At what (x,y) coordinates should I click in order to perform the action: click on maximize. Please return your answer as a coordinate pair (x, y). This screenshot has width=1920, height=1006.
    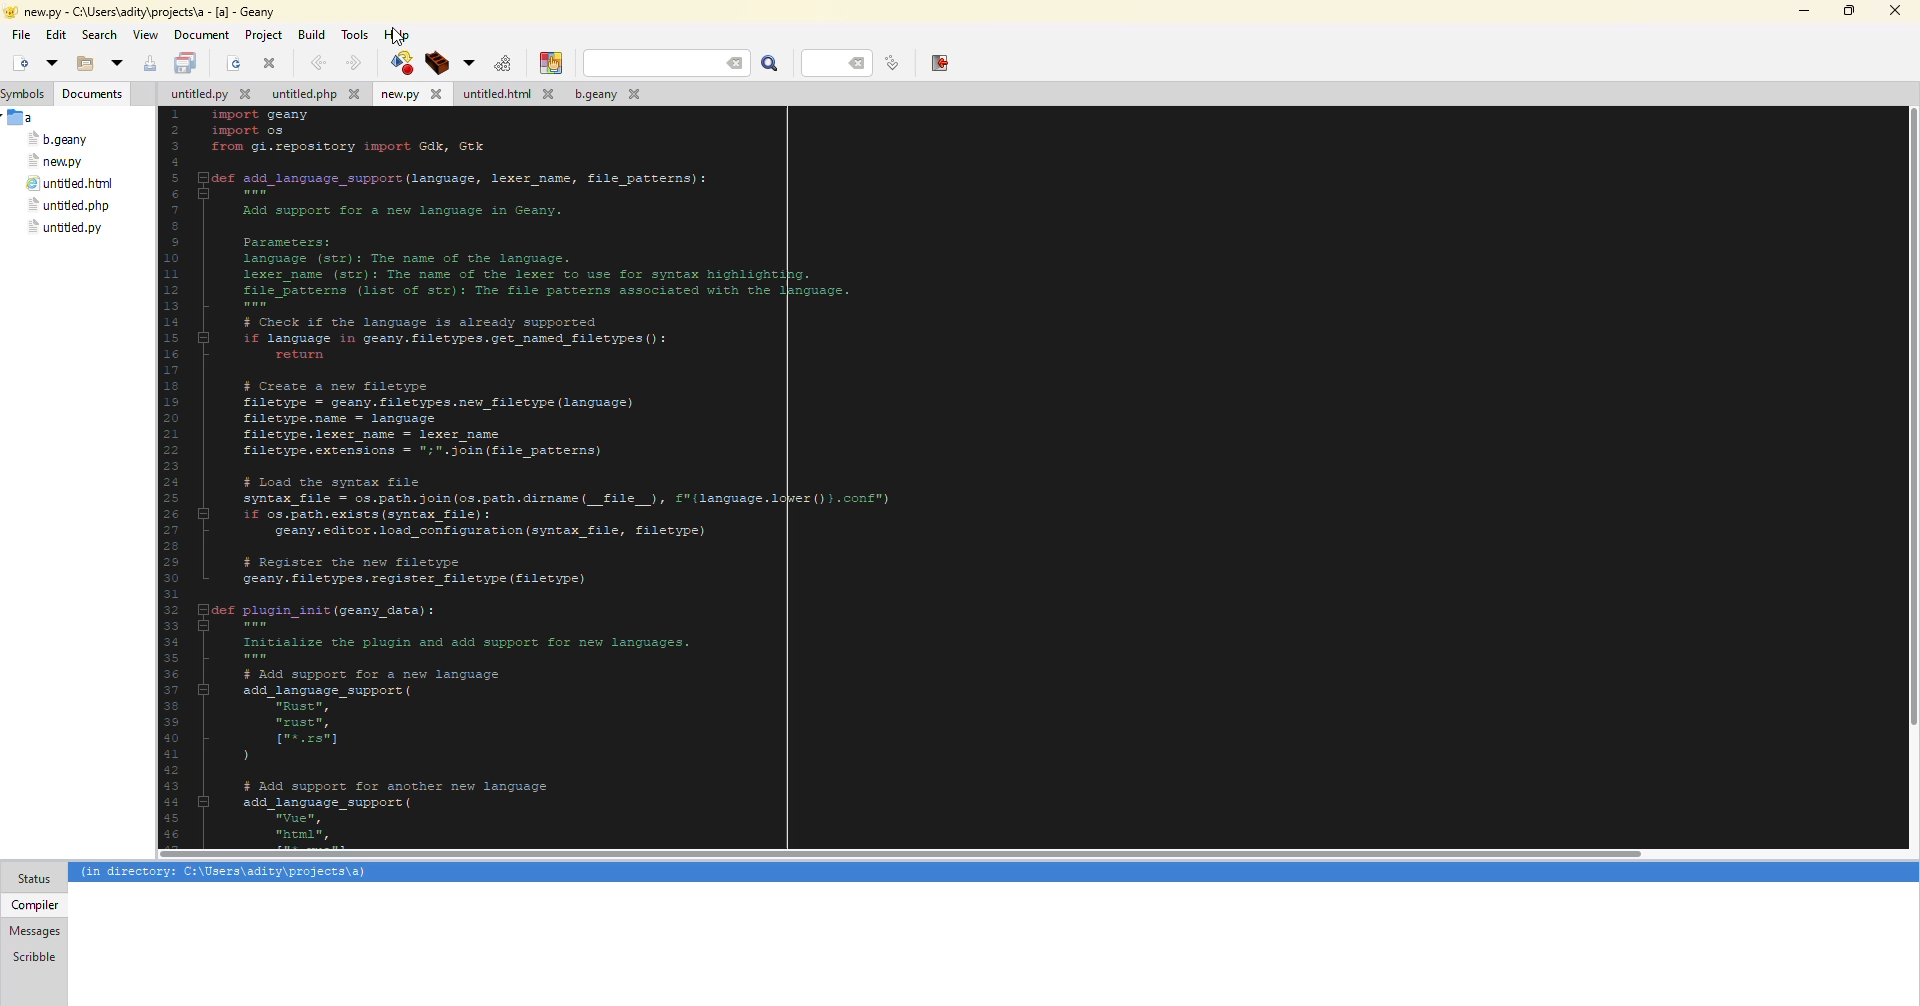
    Looking at the image, I should click on (1846, 11).